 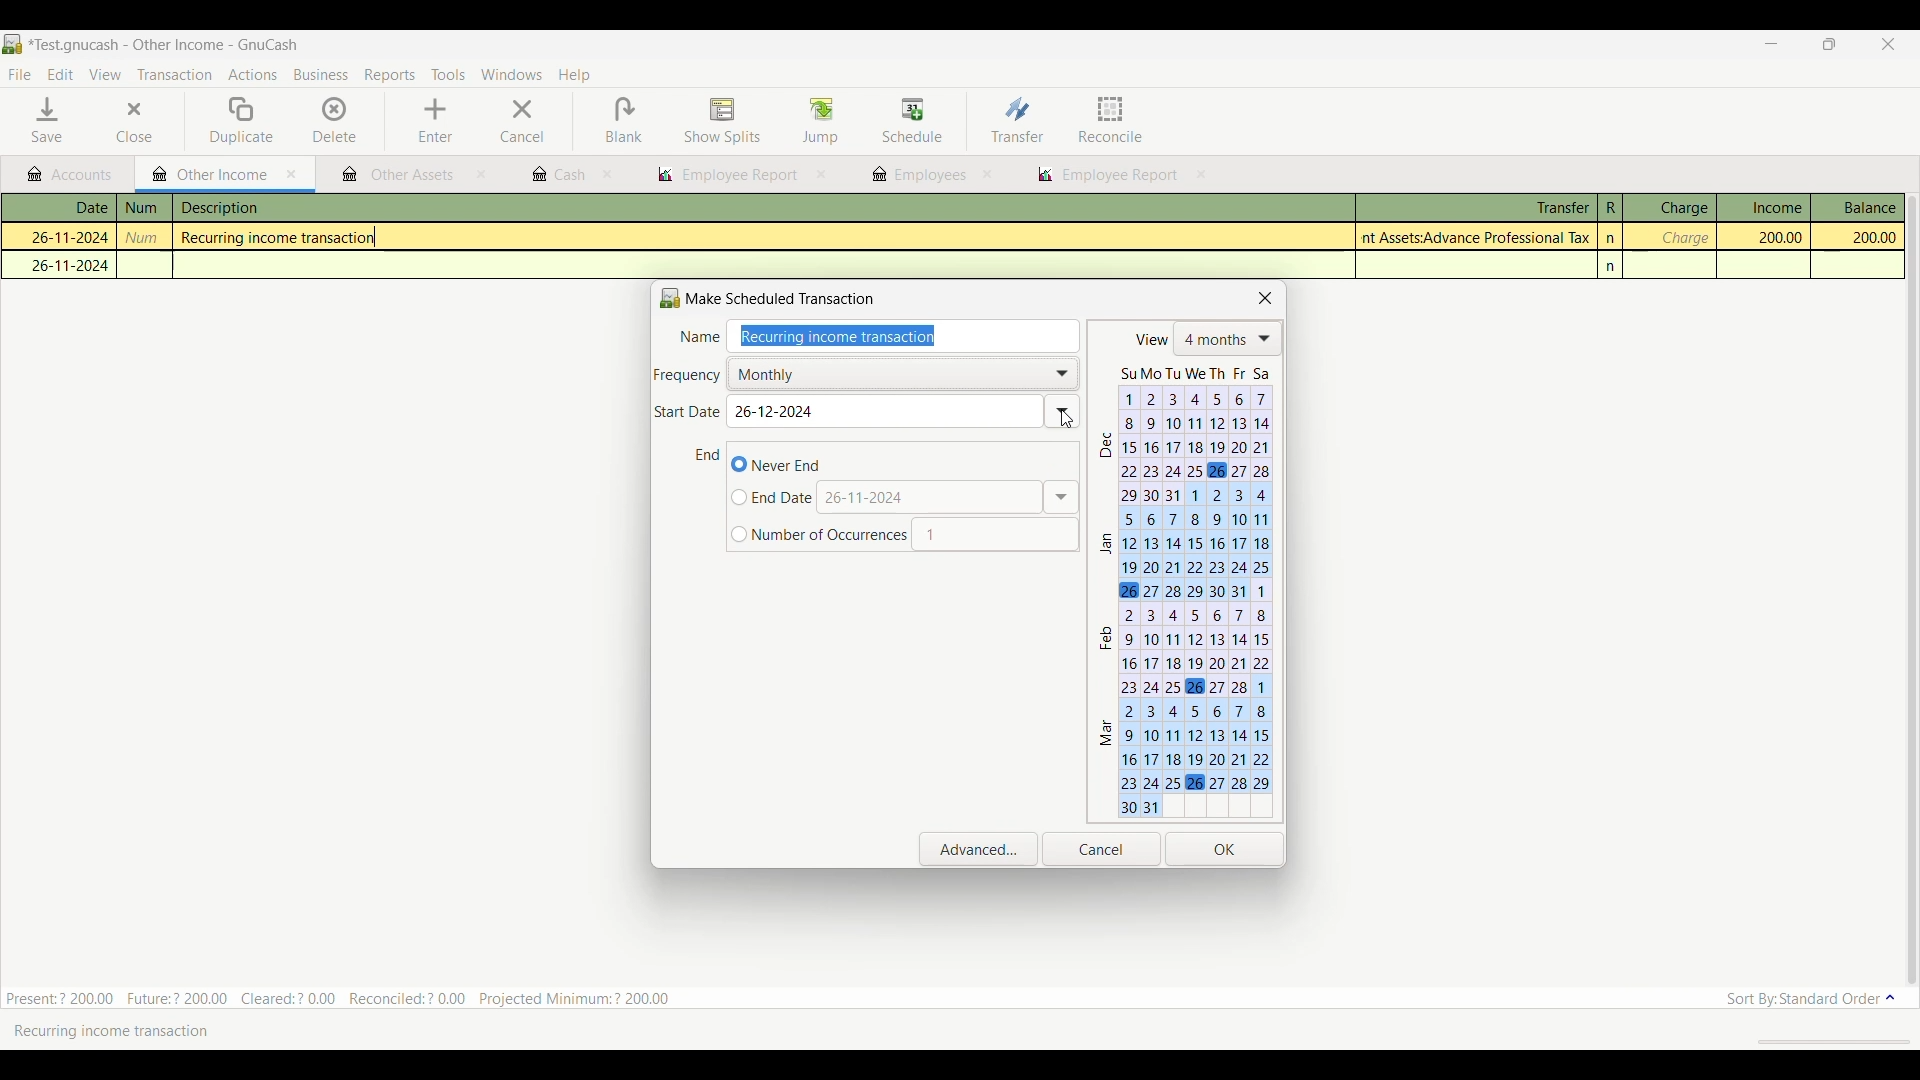 I want to click on 200.00, so click(x=1770, y=237).